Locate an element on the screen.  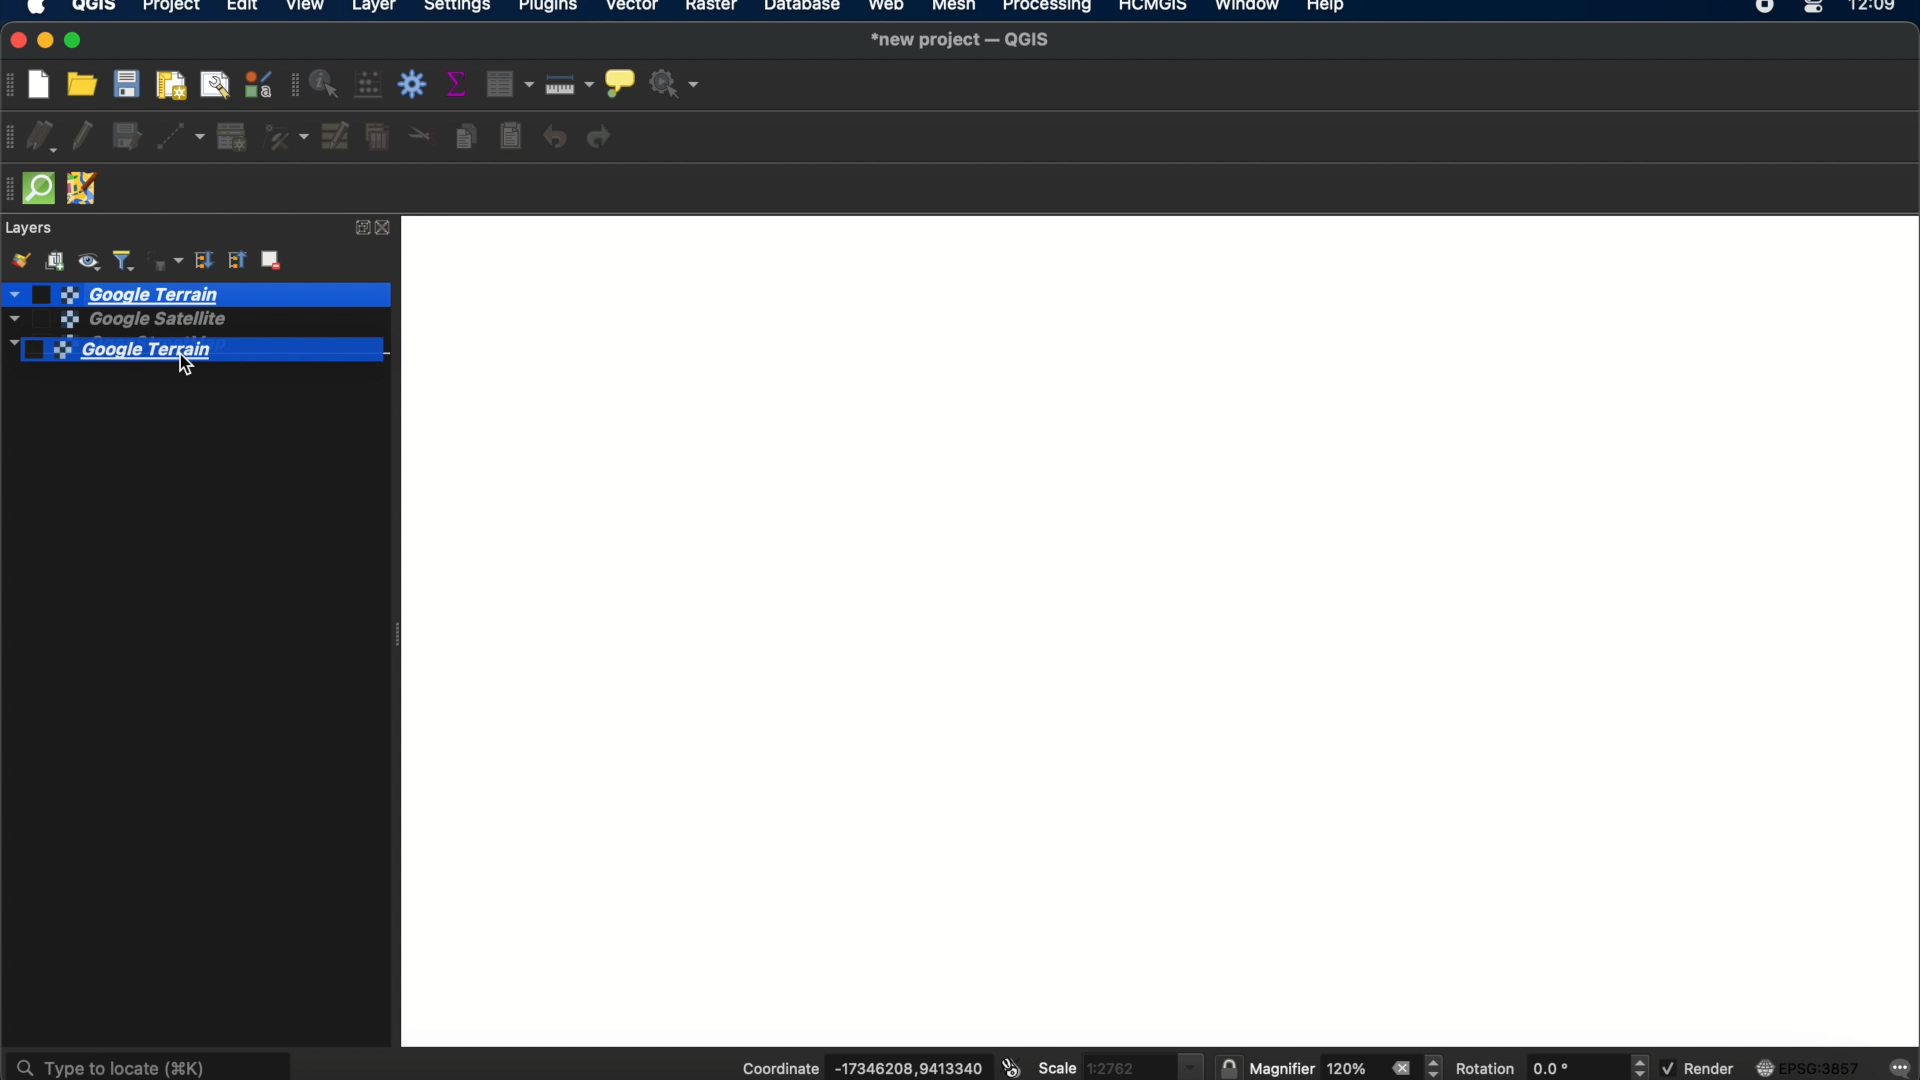
12.09 is located at coordinates (1880, 8).